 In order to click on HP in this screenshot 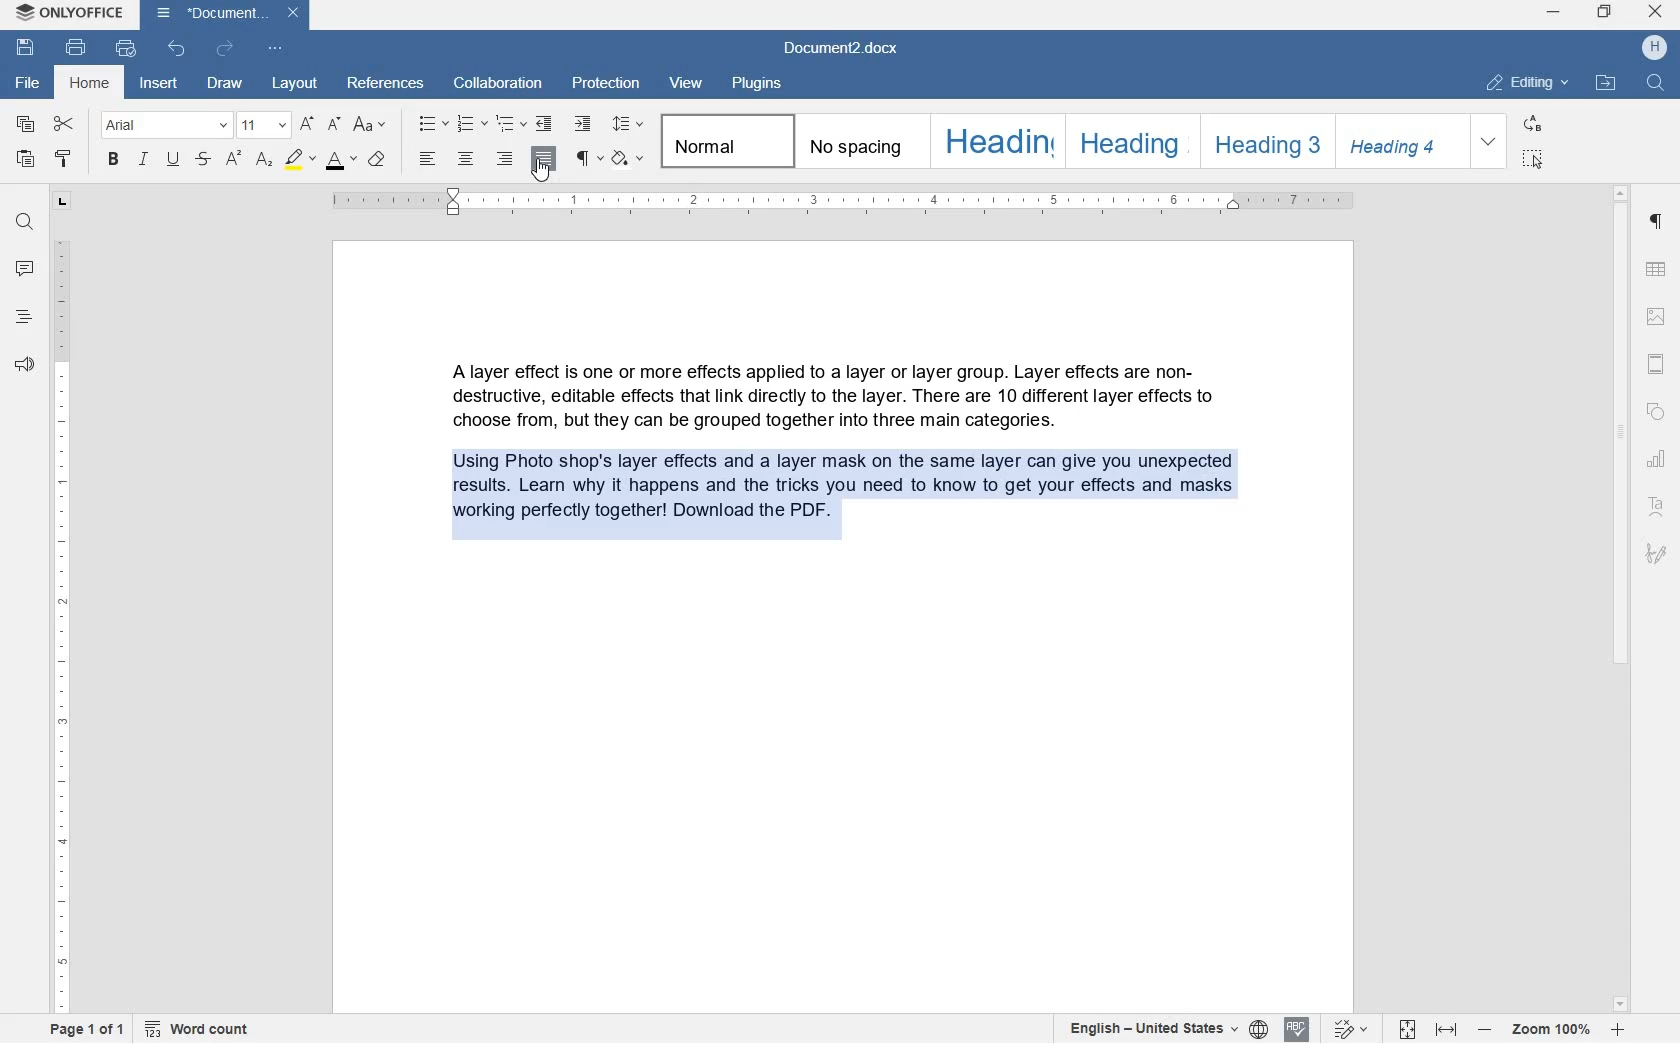, I will do `click(1654, 50)`.